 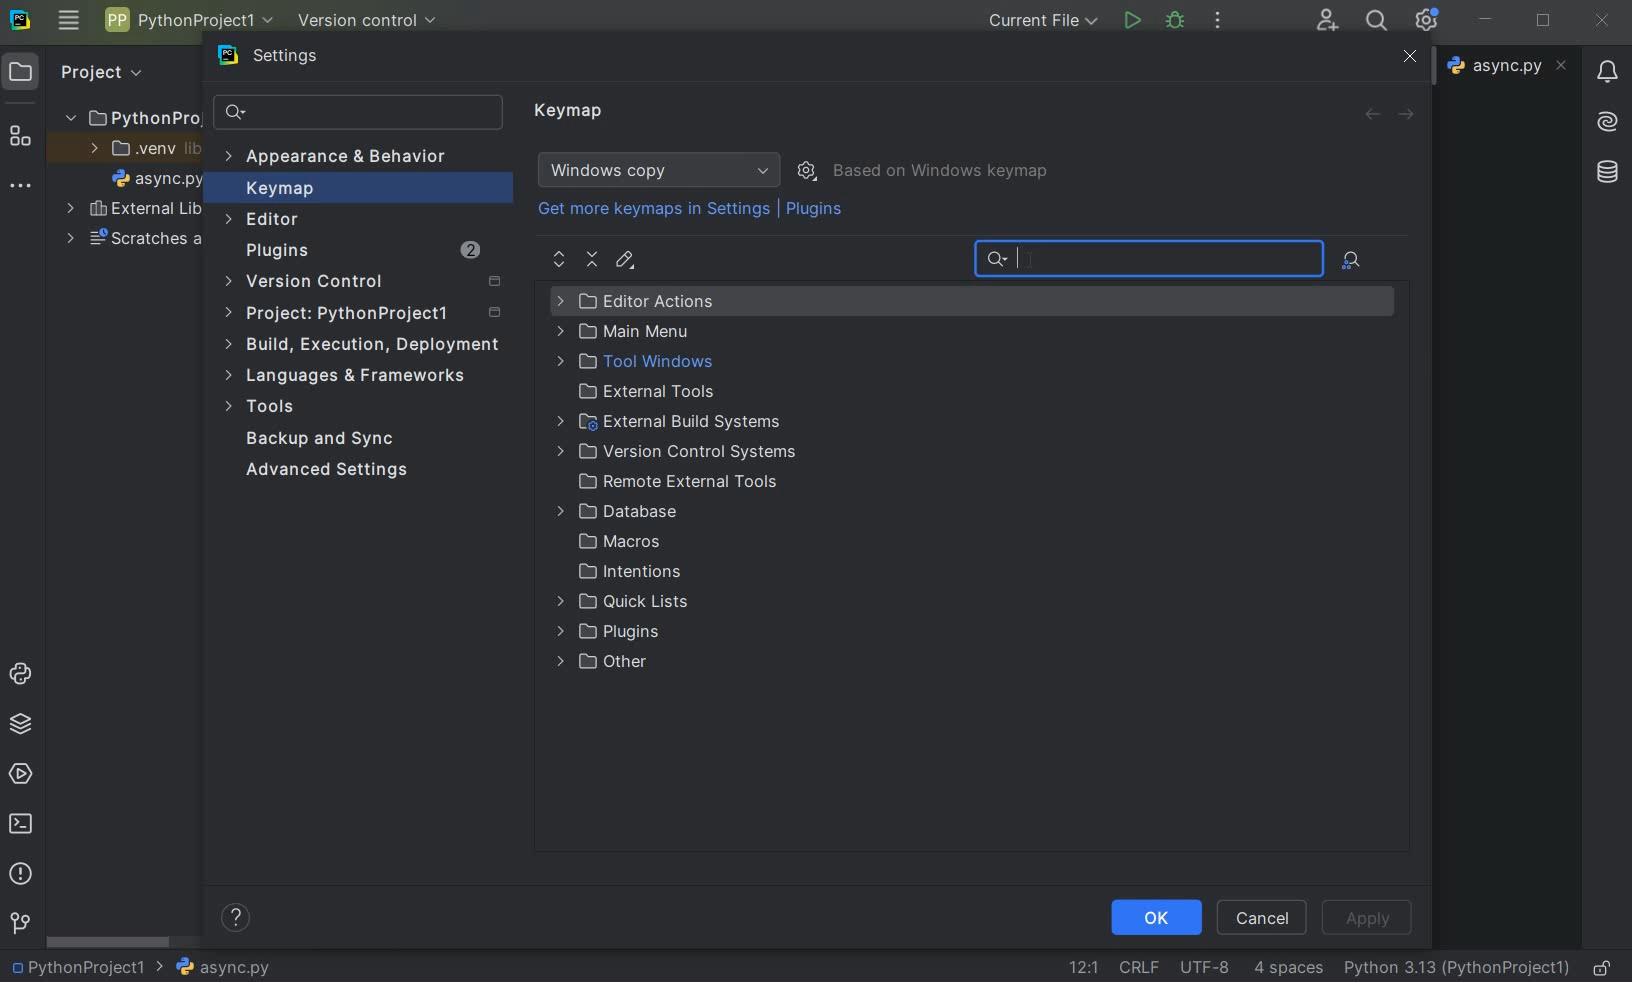 I want to click on file actions by shortcuts, so click(x=1353, y=260).